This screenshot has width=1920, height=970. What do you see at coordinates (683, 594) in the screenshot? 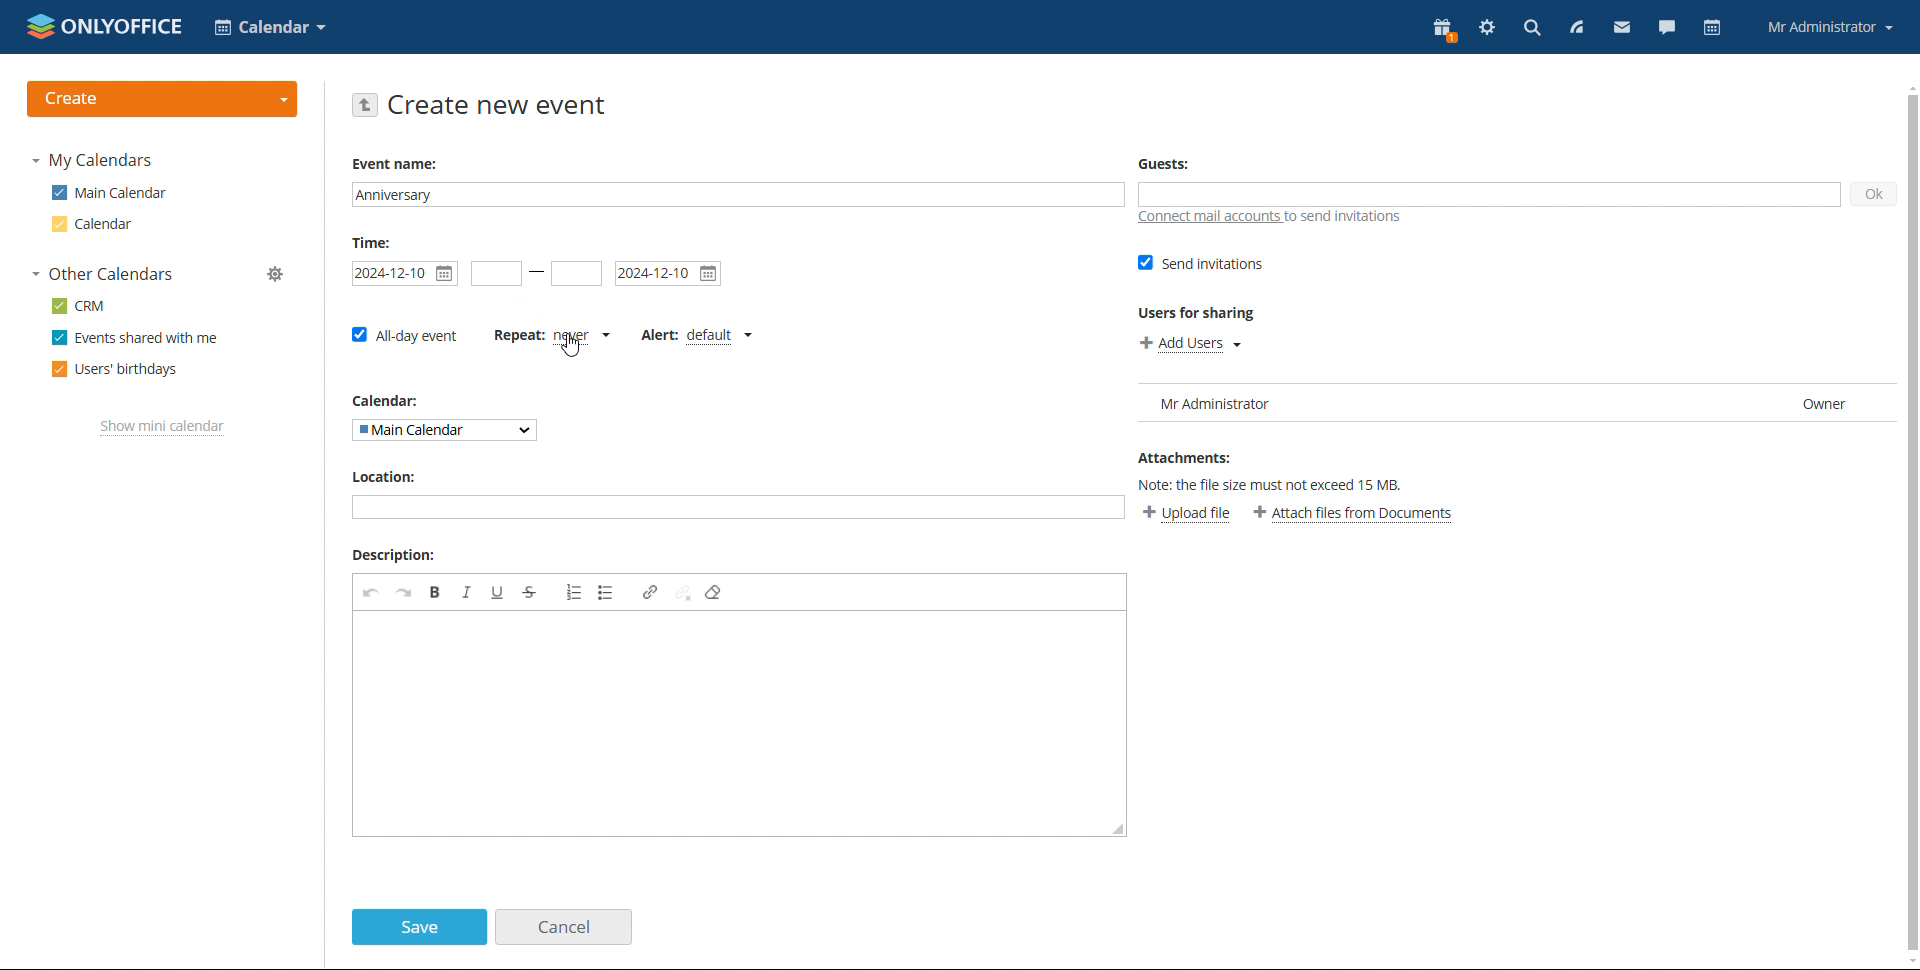
I see `unlink` at bounding box center [683, 594].